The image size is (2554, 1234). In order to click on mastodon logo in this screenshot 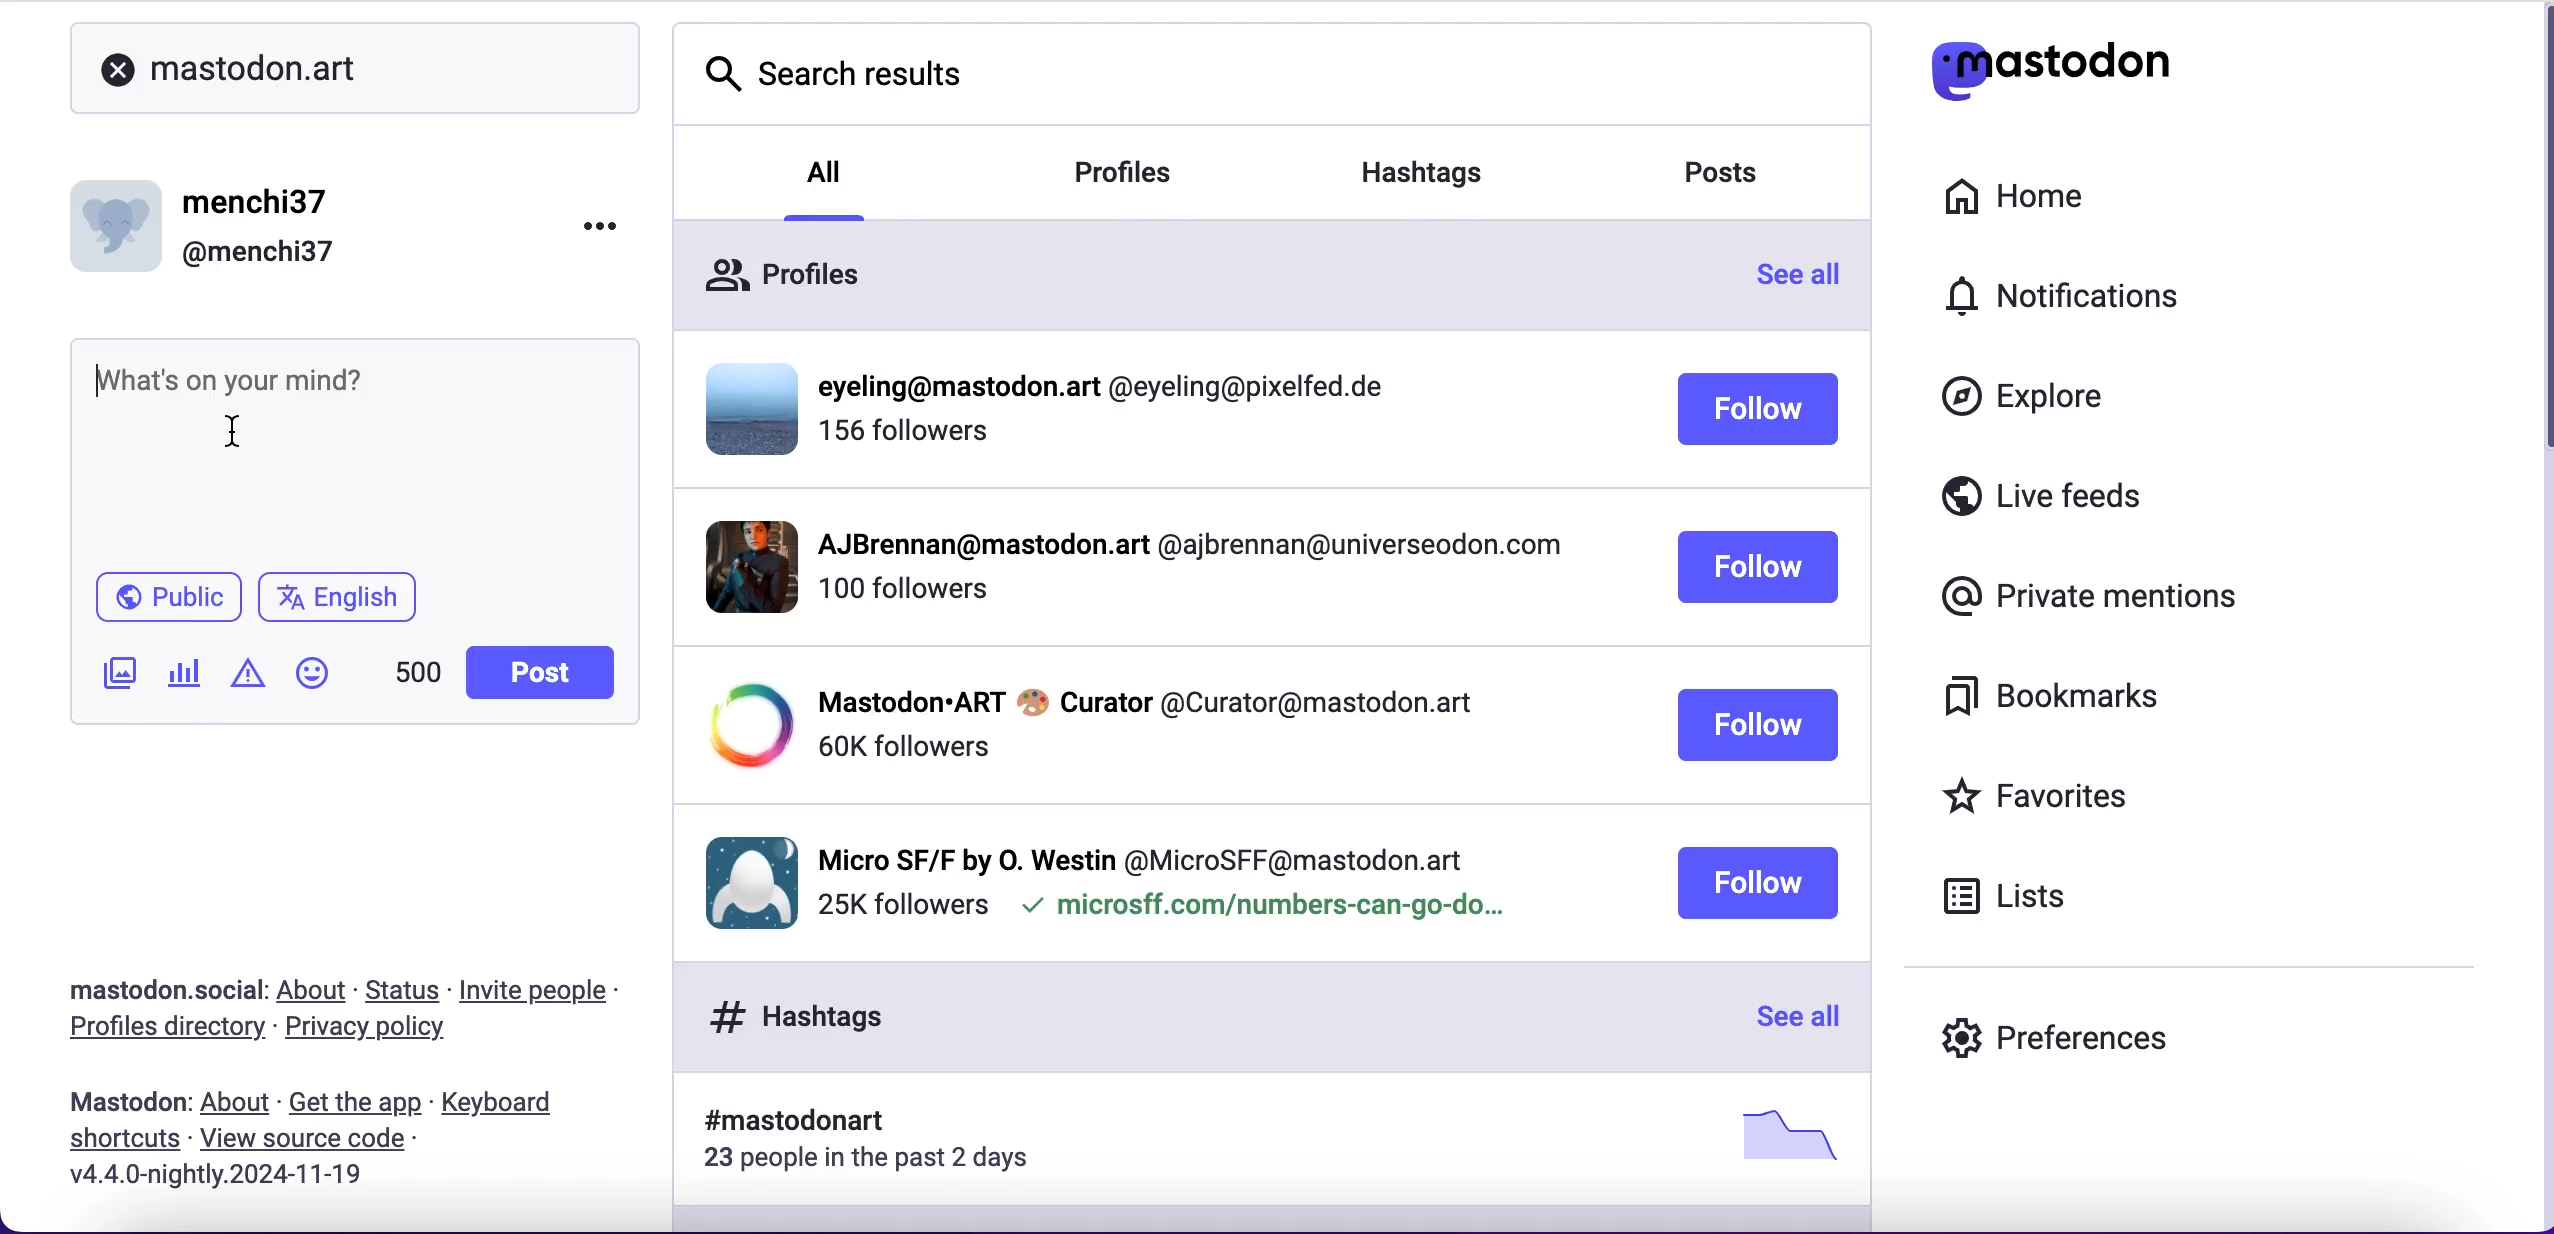, I will do `click(2088, 71)`.